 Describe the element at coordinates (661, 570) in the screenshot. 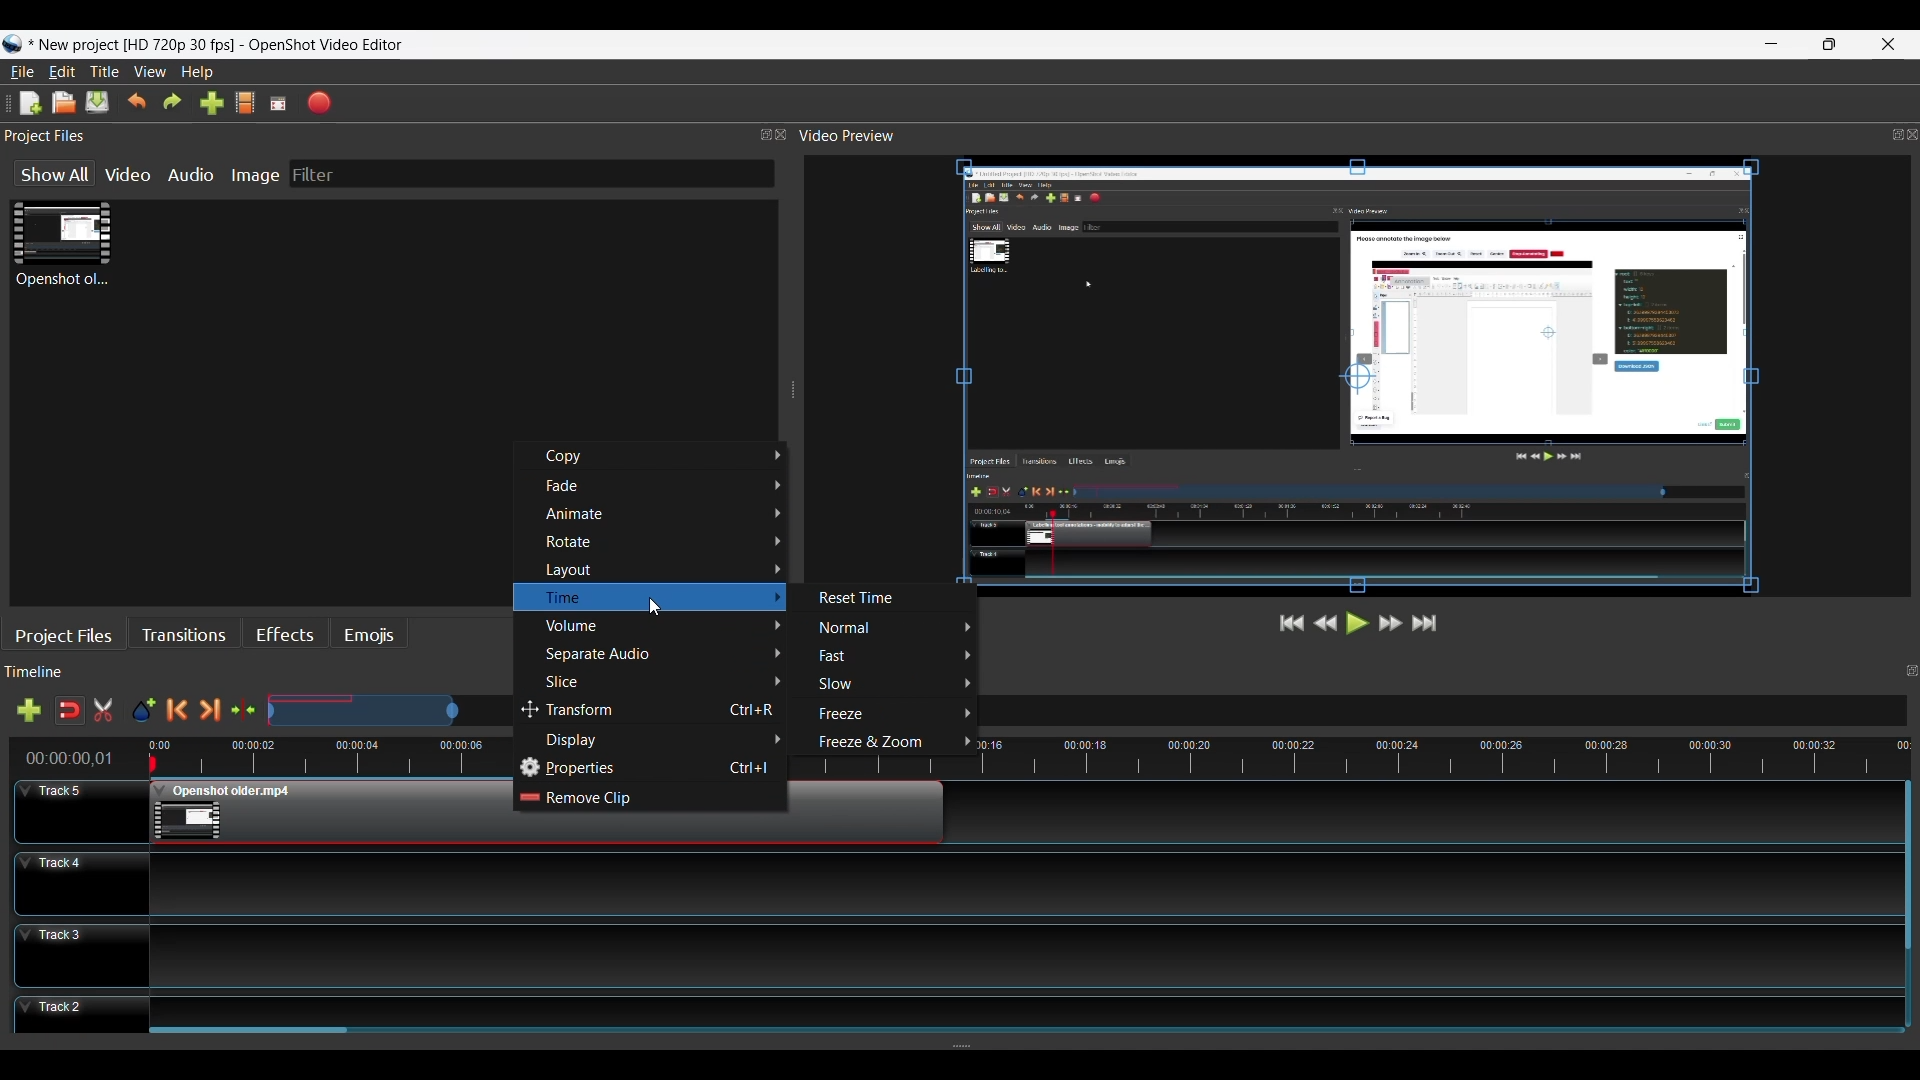

I see `Layout` at that location.